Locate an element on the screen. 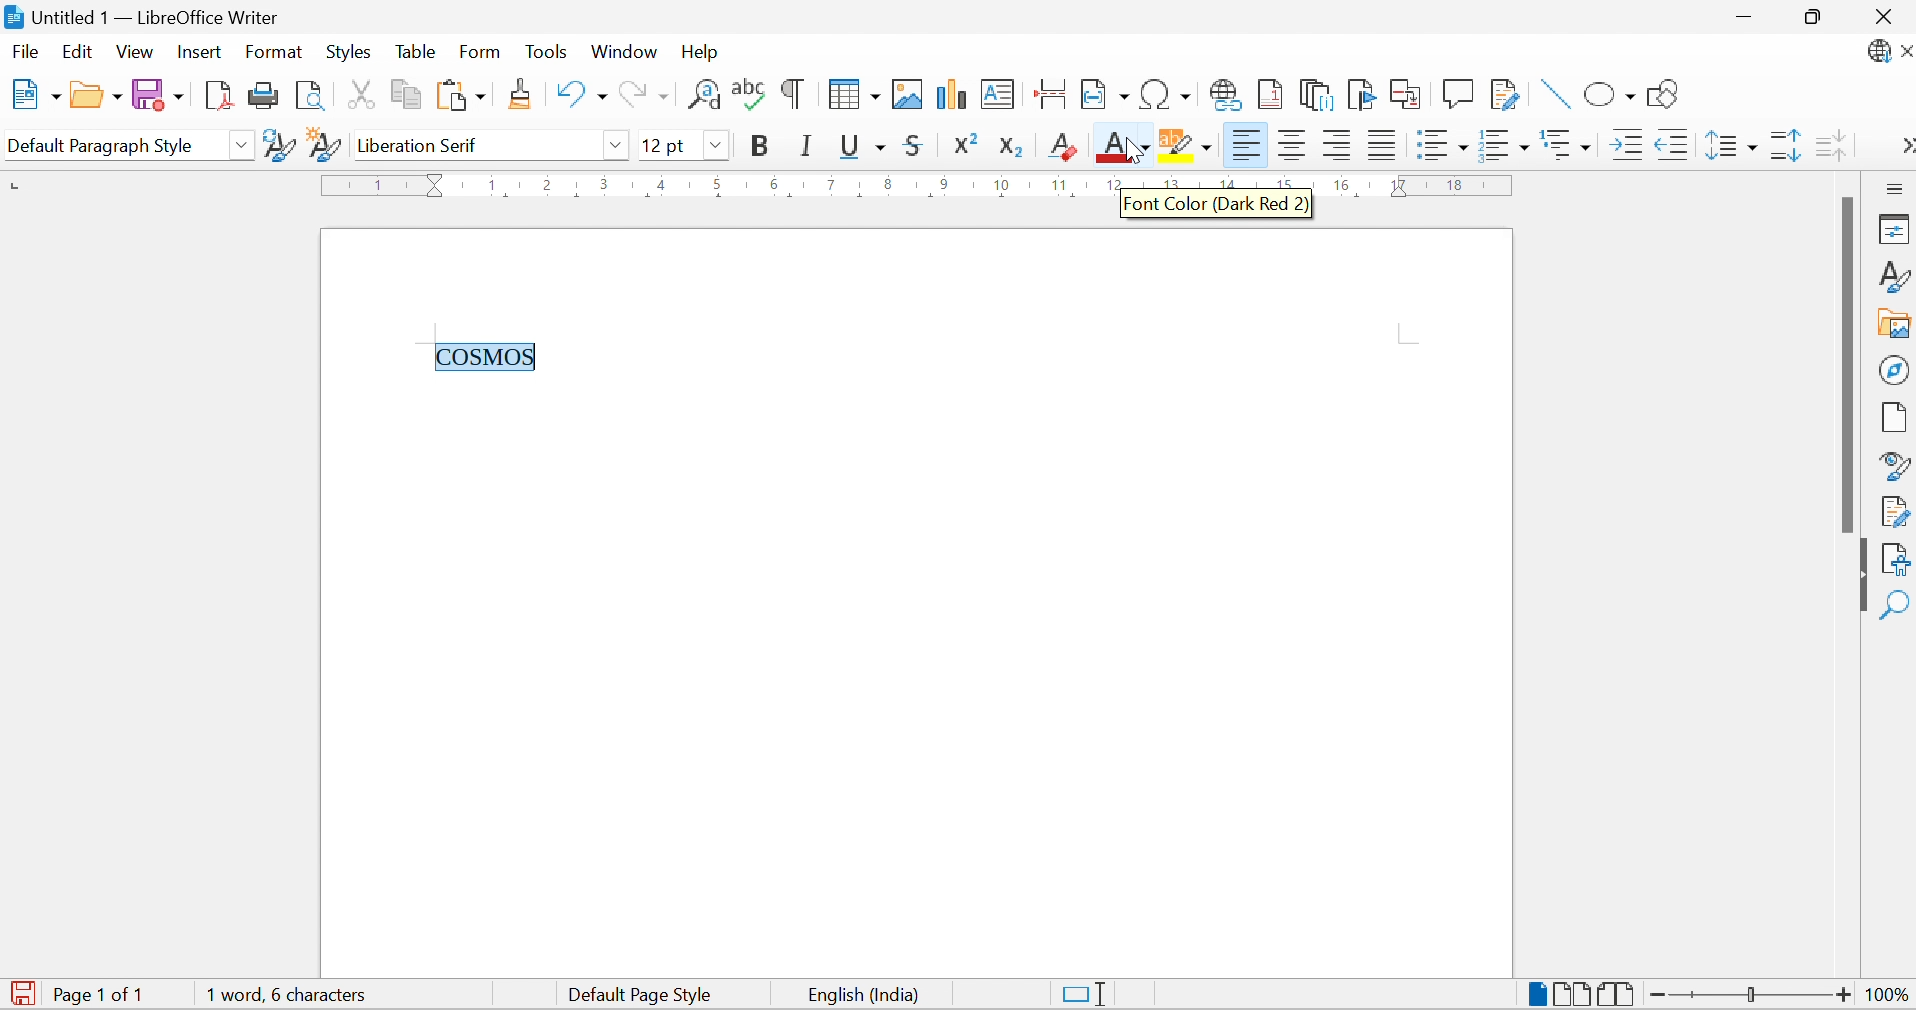  Show Track Changes Functions is located at coordinates (1508, 97).